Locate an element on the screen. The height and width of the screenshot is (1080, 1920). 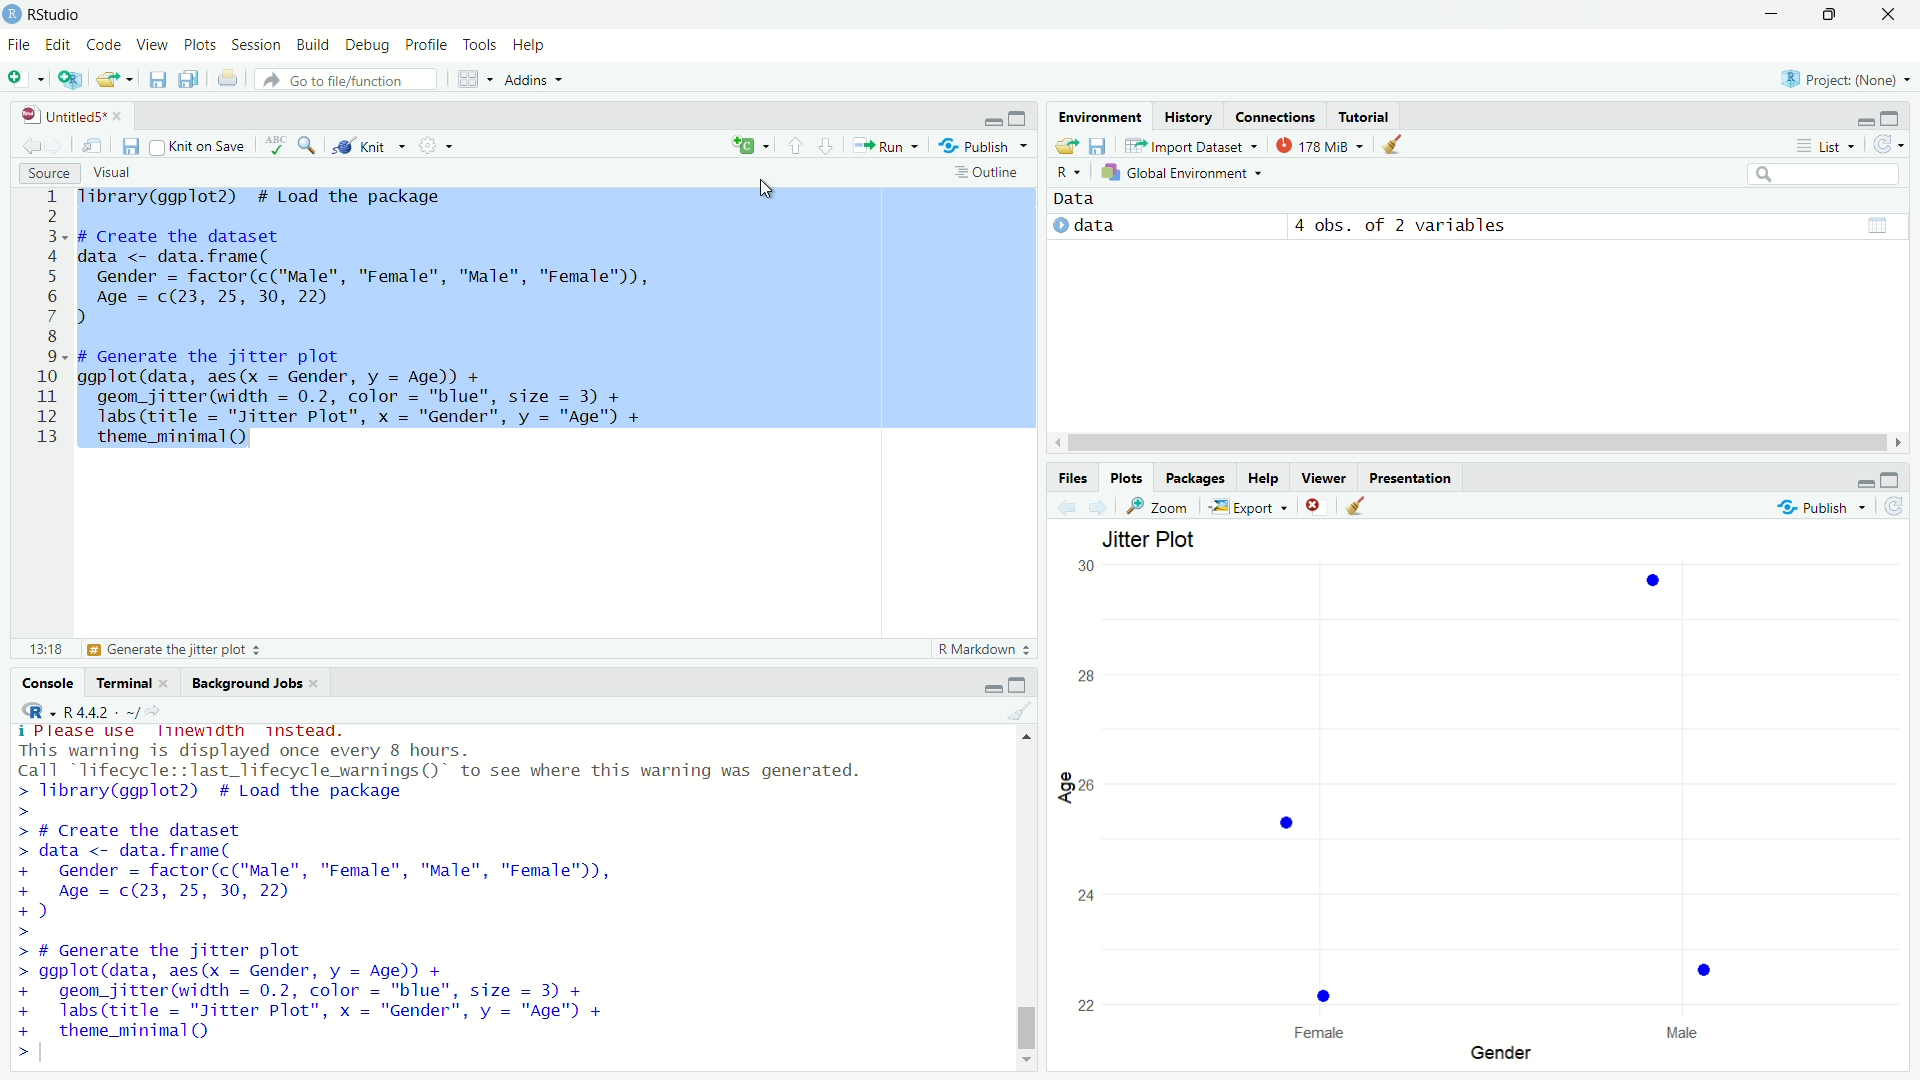
refresh is located at coordinates (1895, 145).